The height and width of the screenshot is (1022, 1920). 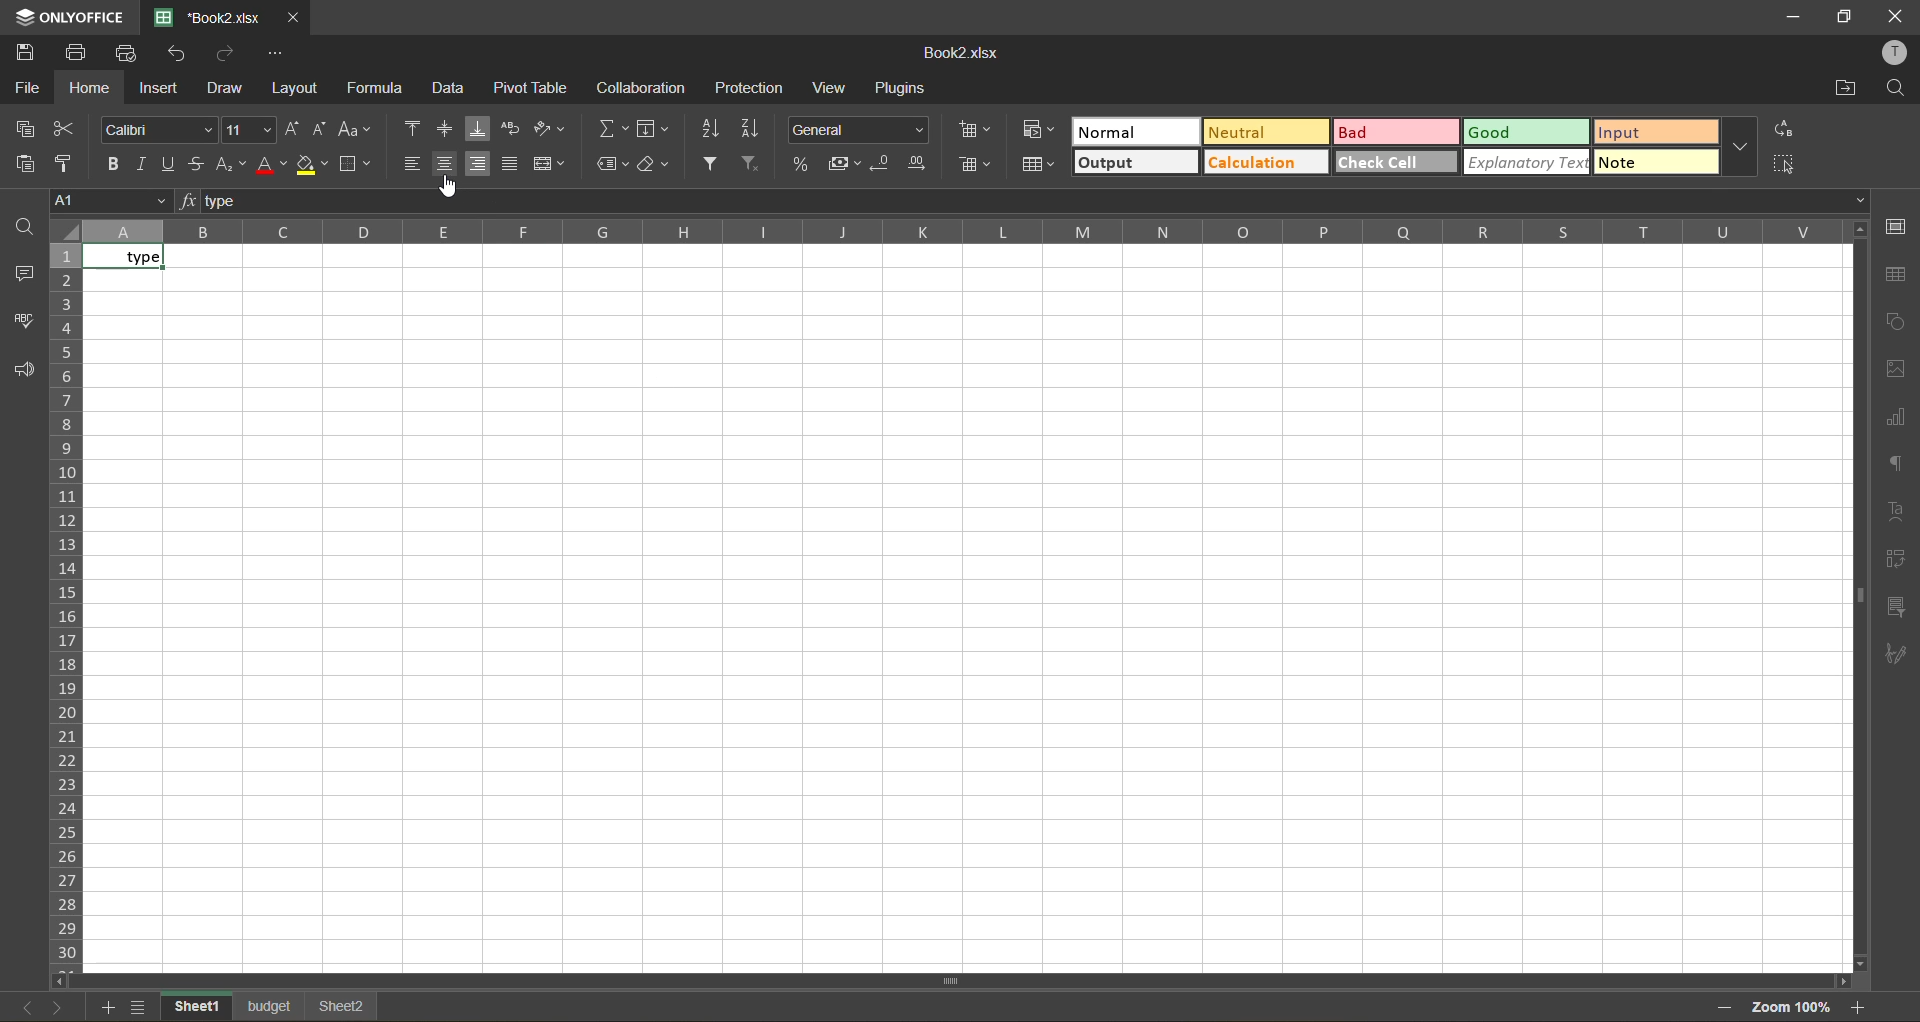 What do you see at coordinates (1895, 467) in the screenshot?
I see `paragraph` at bounding box center [1895, 467].